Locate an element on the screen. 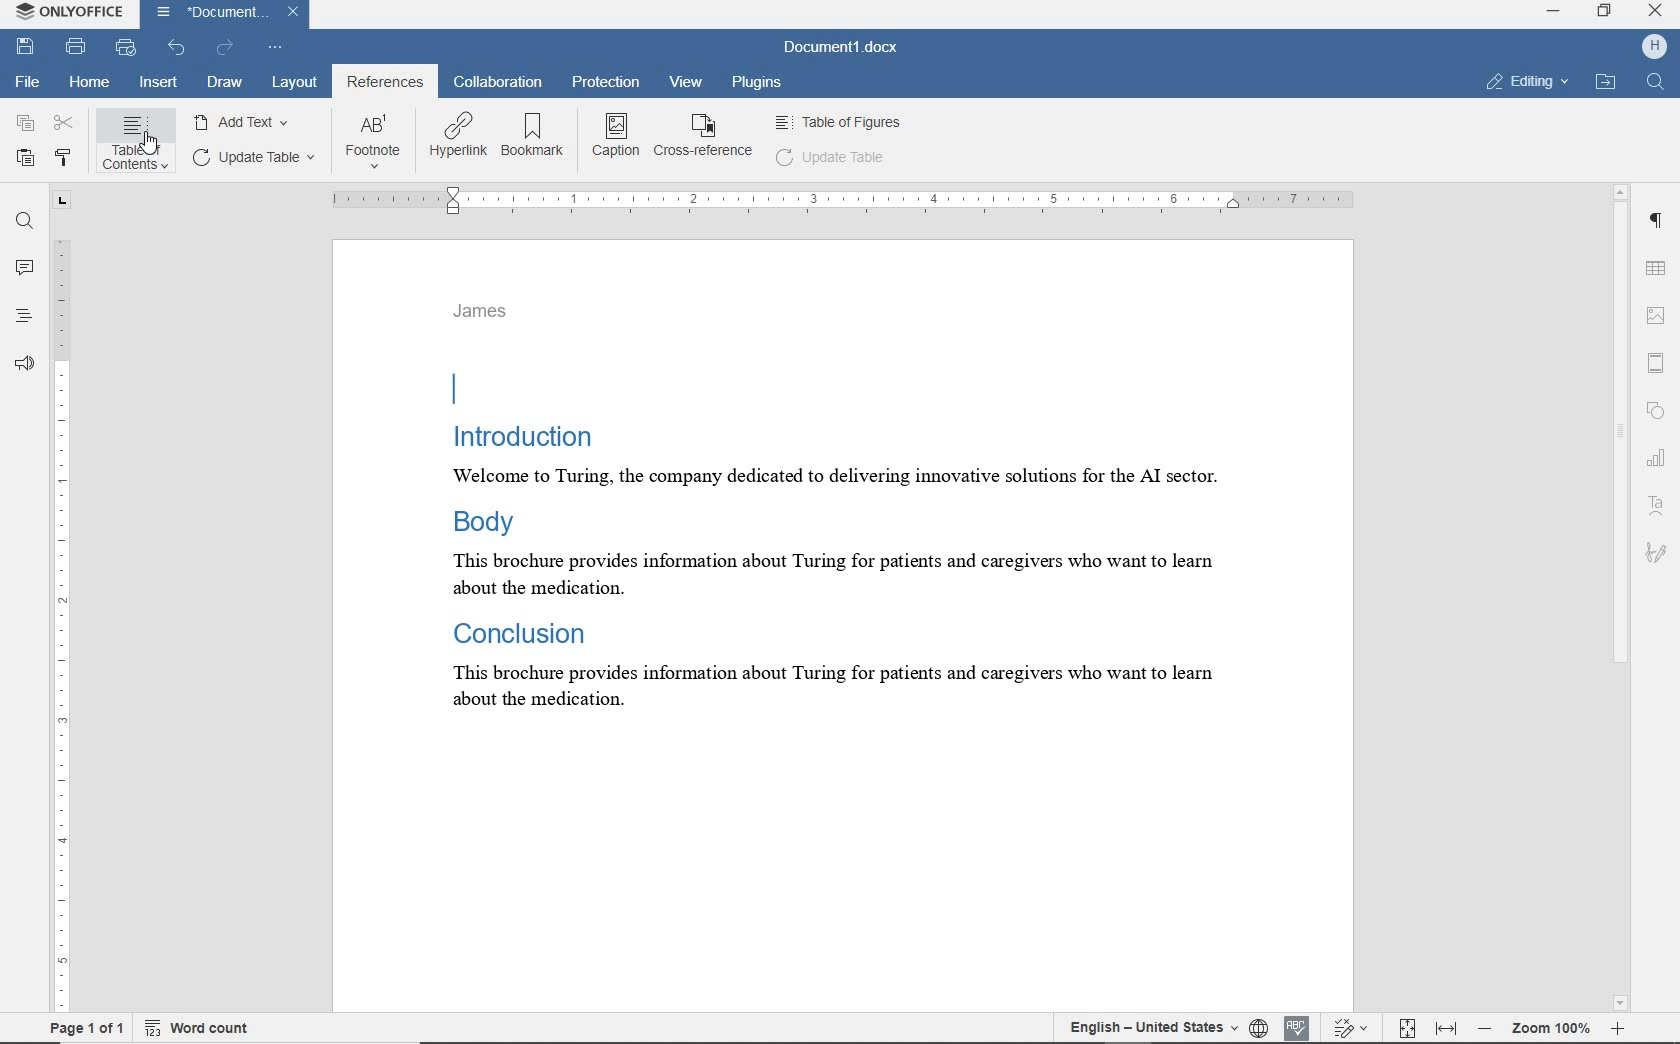 This screenshot has width=1680, height=1044. fit to page is located at coordinates (1409, 1028).